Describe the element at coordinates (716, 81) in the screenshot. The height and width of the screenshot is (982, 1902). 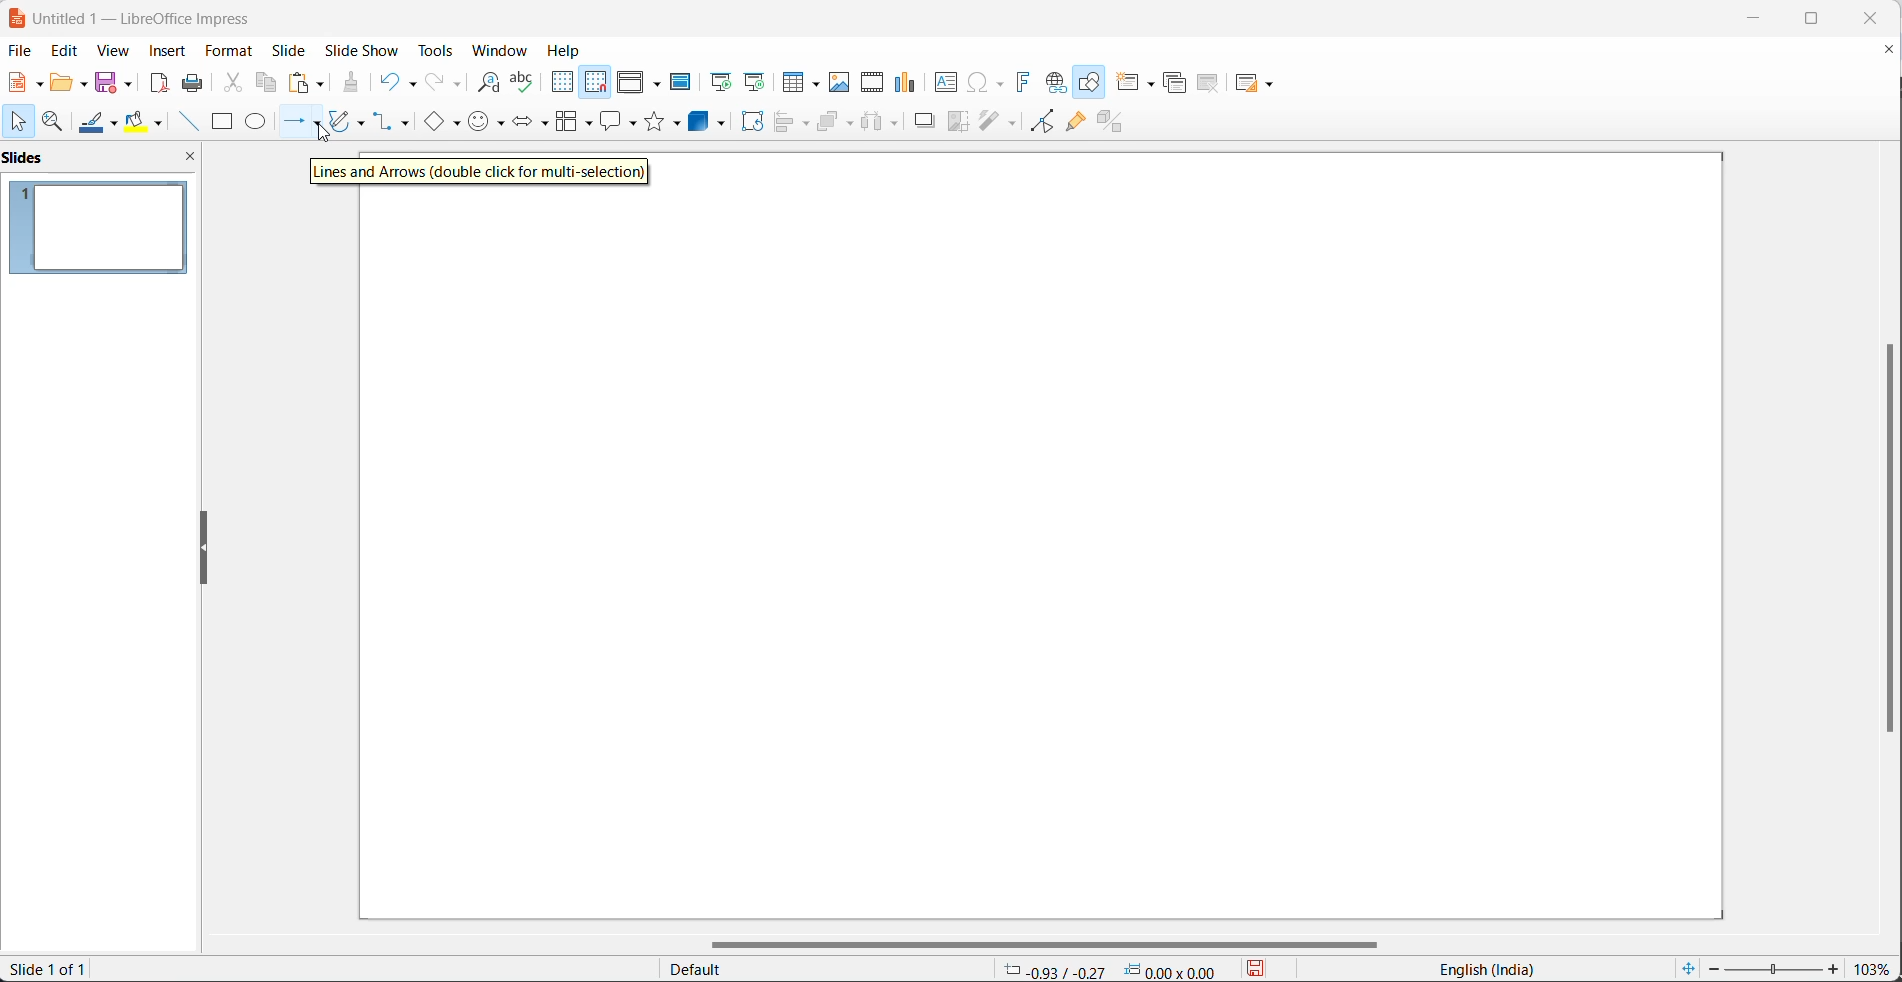
I see `start from first slide` at that location.